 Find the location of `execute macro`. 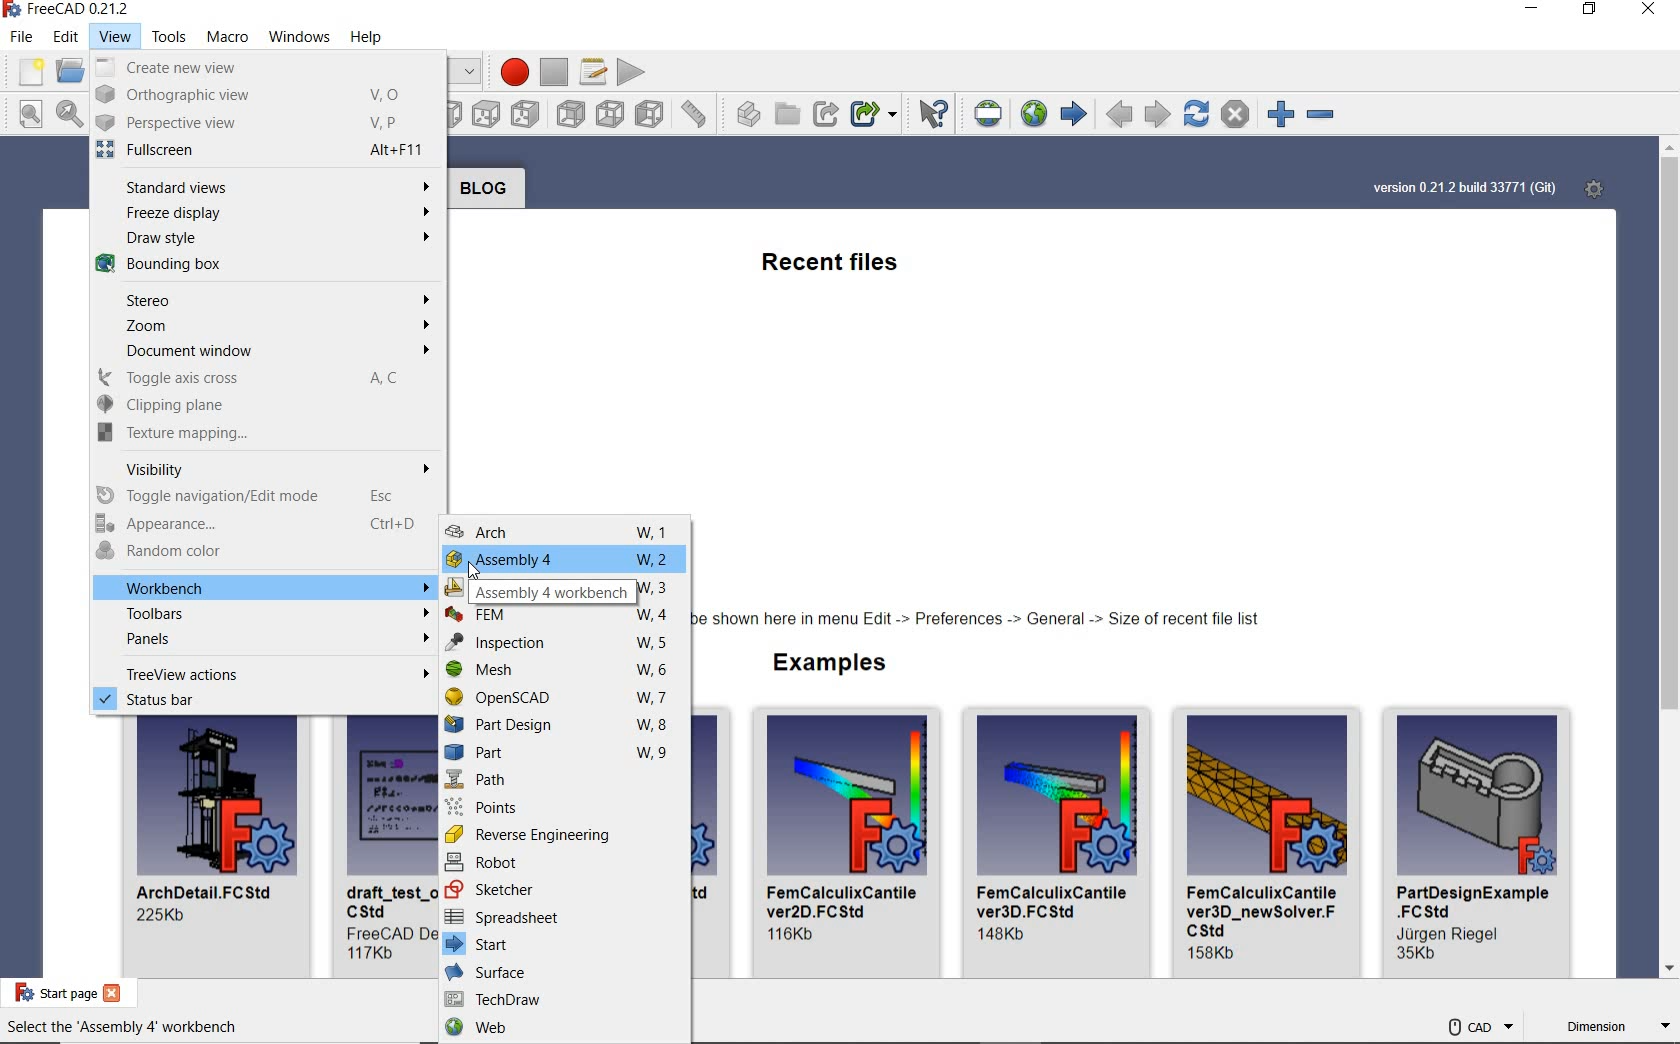

execute macro is located at coordinates (631, 73).